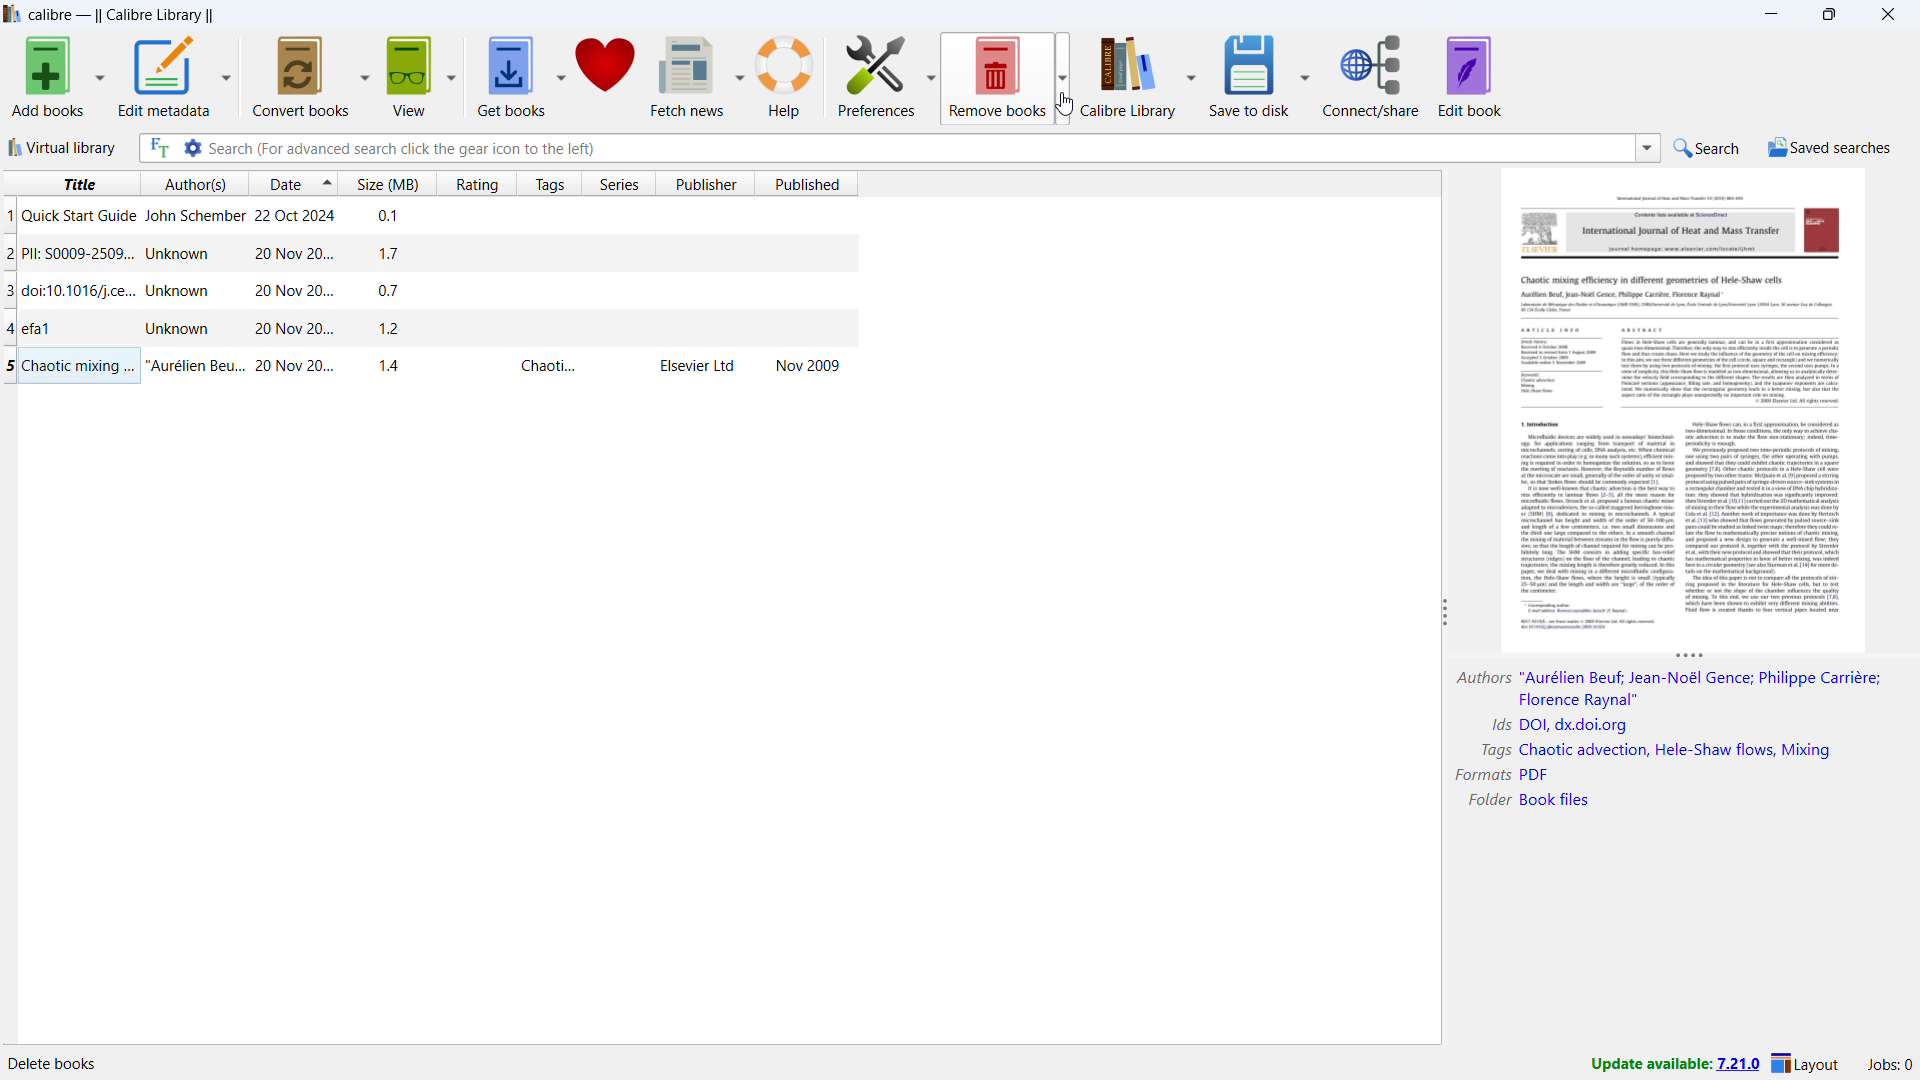 The height and width of the screenshot is (1080, 1920). What do you see at coordinates (1442, 613) in the screenshot?
I see `resize` at bounding box center [1442, 613].